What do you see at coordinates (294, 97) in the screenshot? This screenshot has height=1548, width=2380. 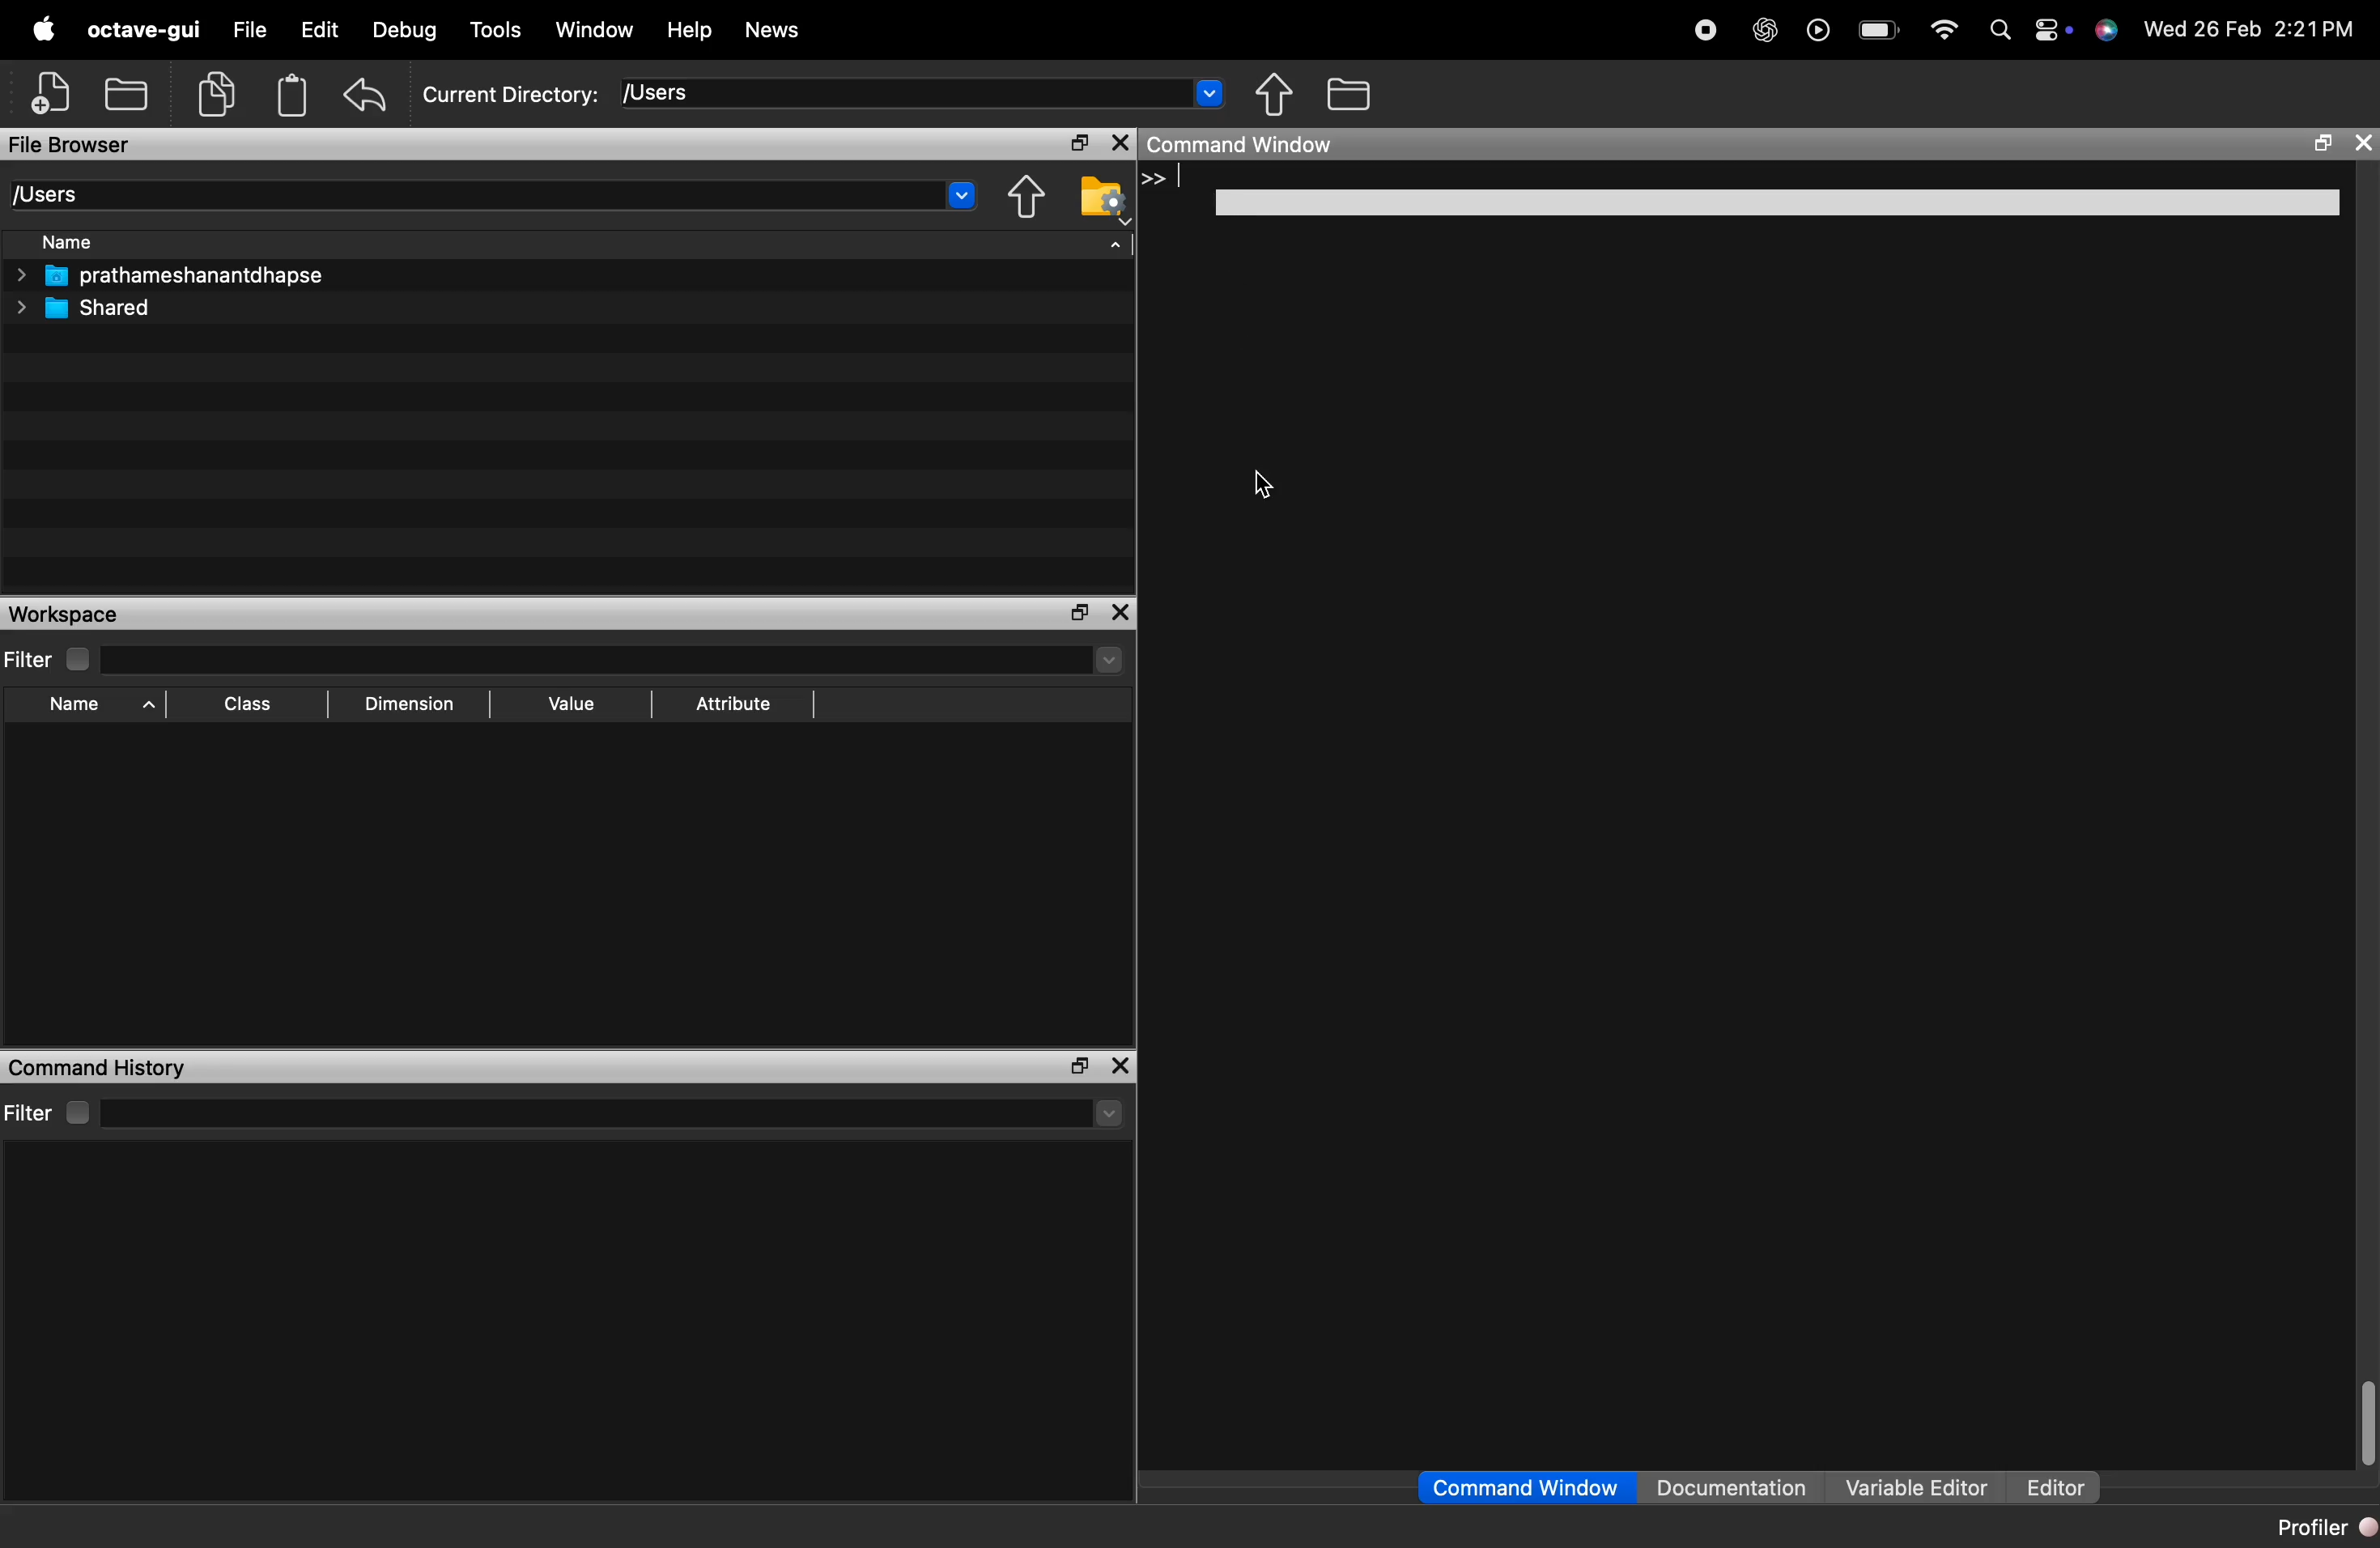 I see `storage` at bounding box center [294, 97].